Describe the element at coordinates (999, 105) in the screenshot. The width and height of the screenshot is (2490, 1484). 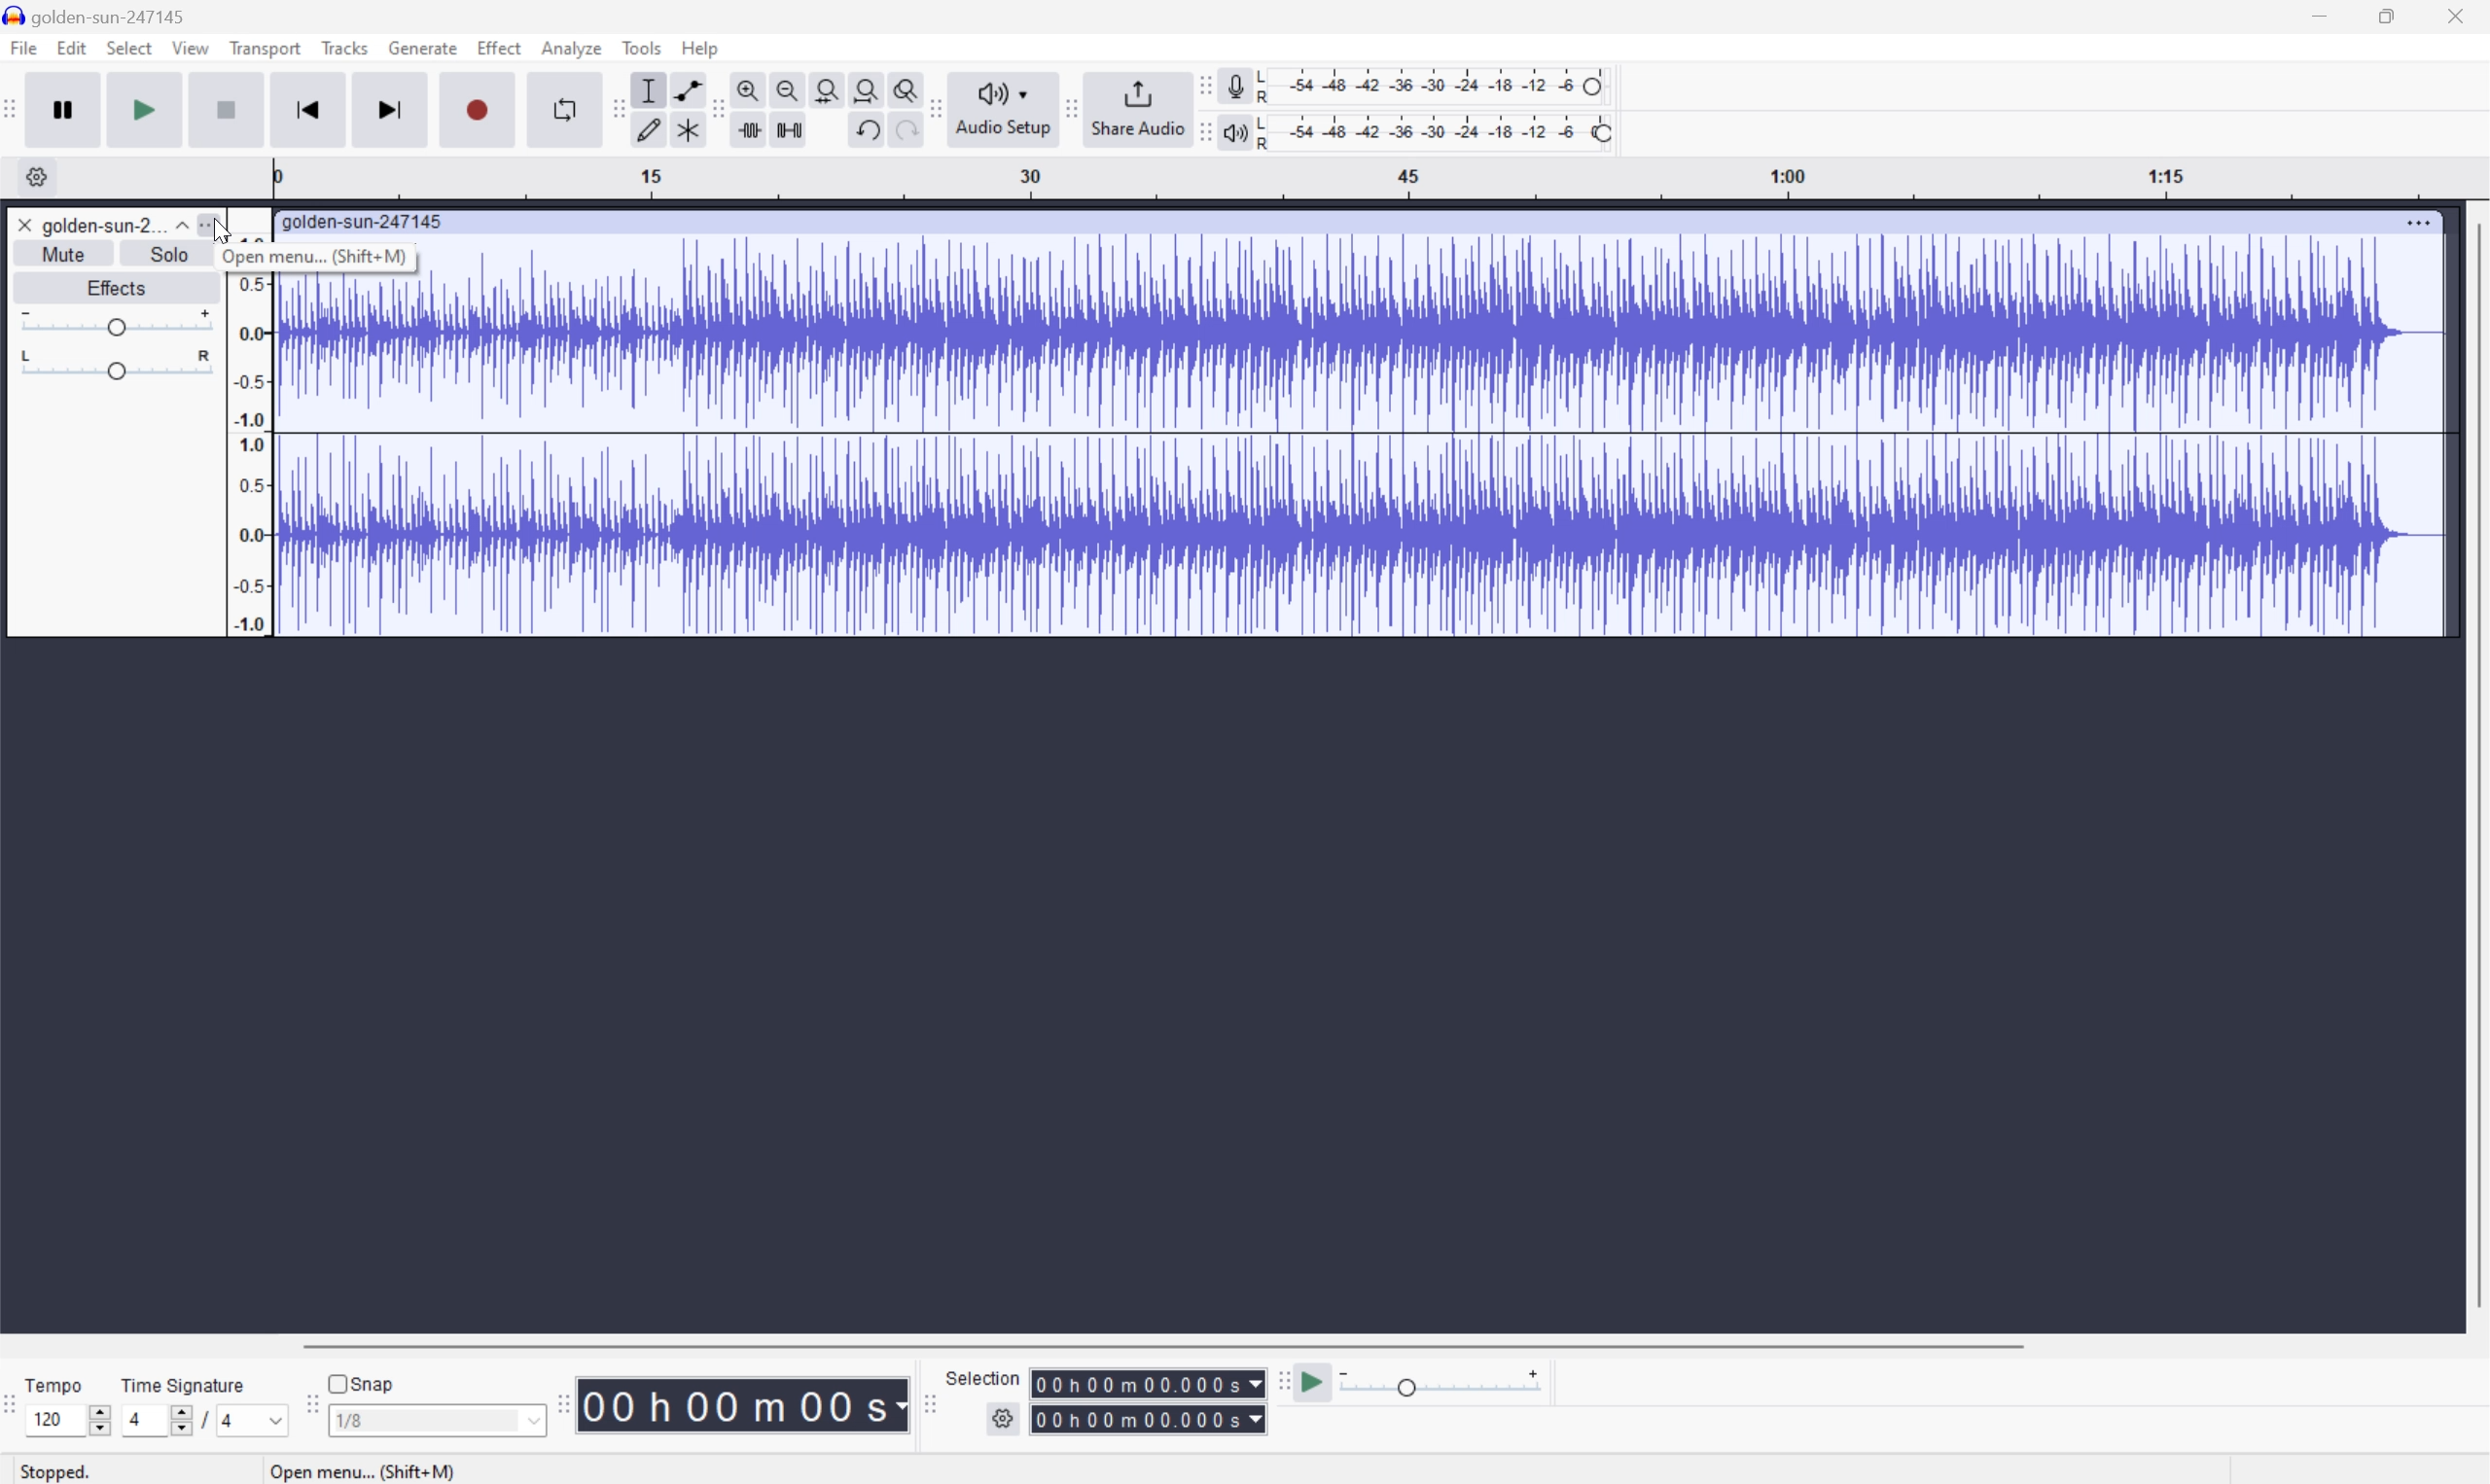
I see `Audacity audio setup toolbar` at that location.